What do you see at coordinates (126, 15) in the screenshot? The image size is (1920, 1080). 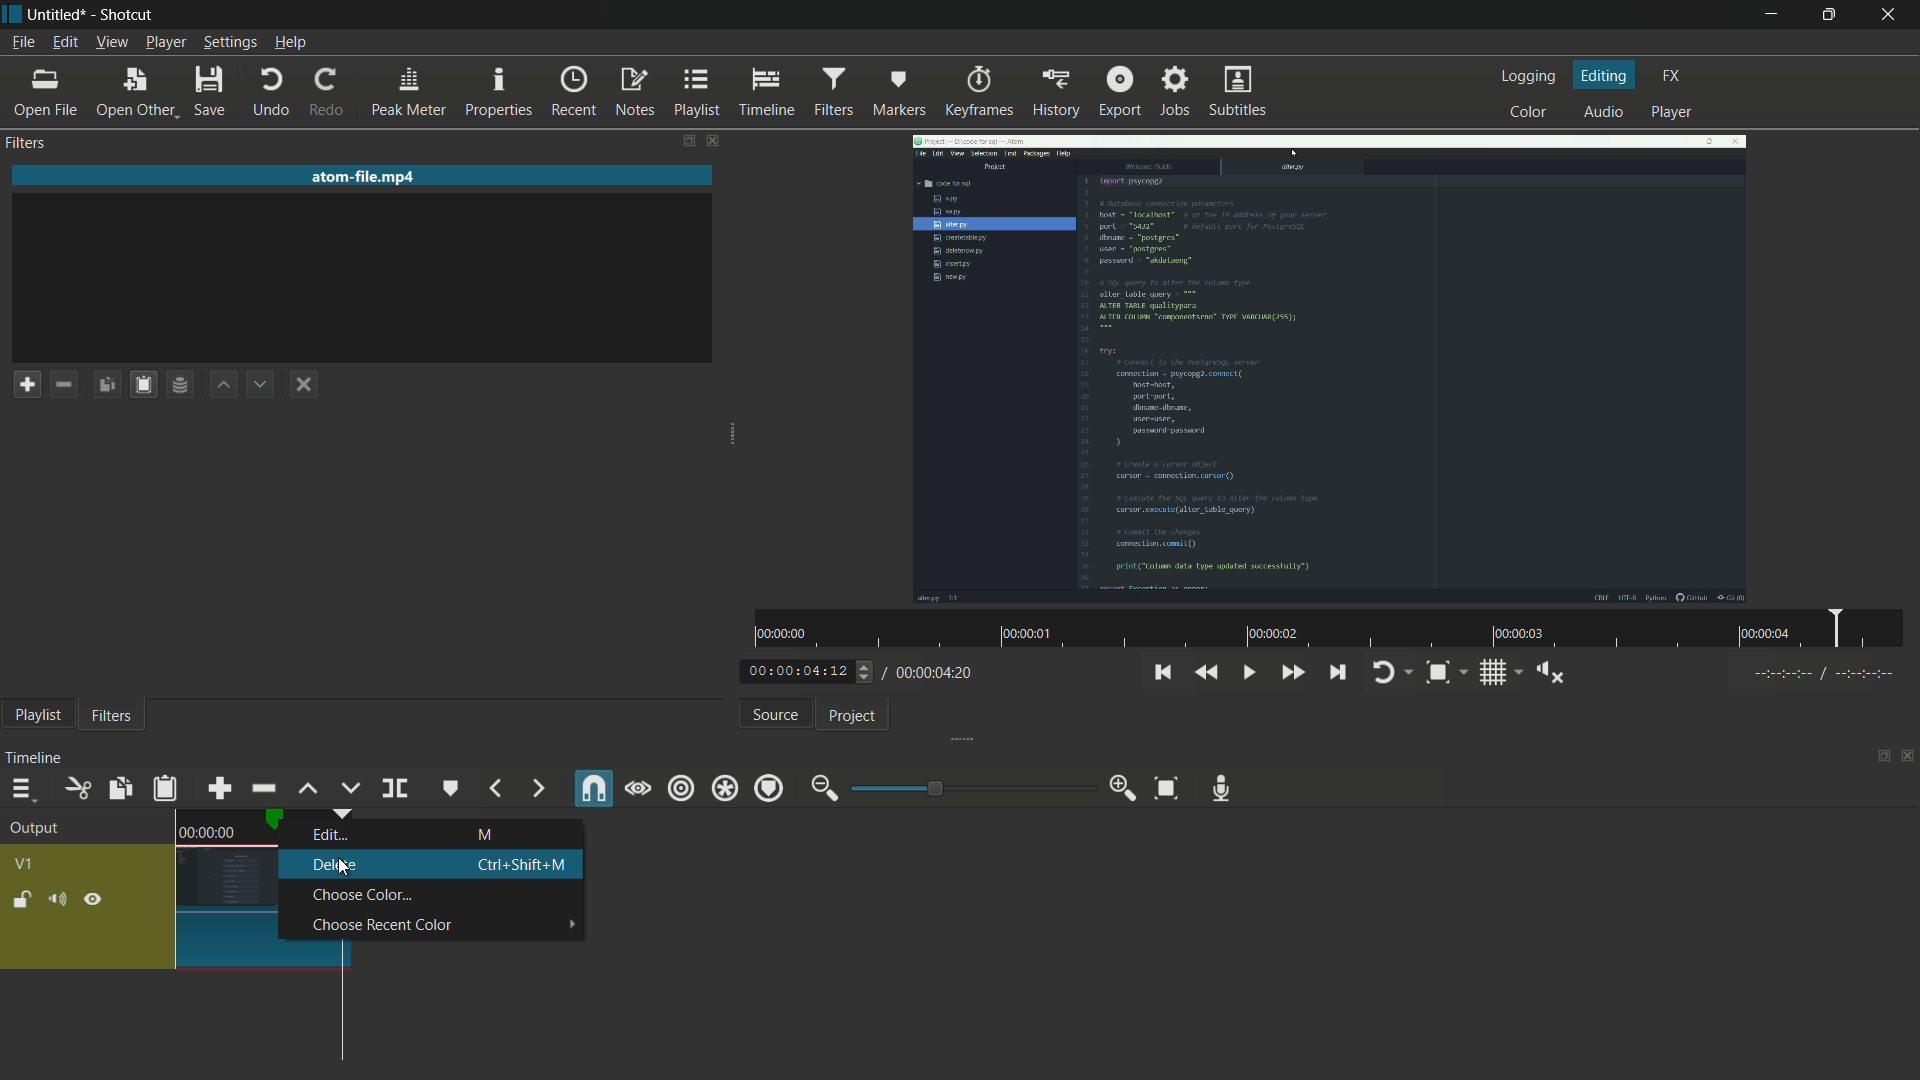 I see `app name` at bounding box center [126, 15].